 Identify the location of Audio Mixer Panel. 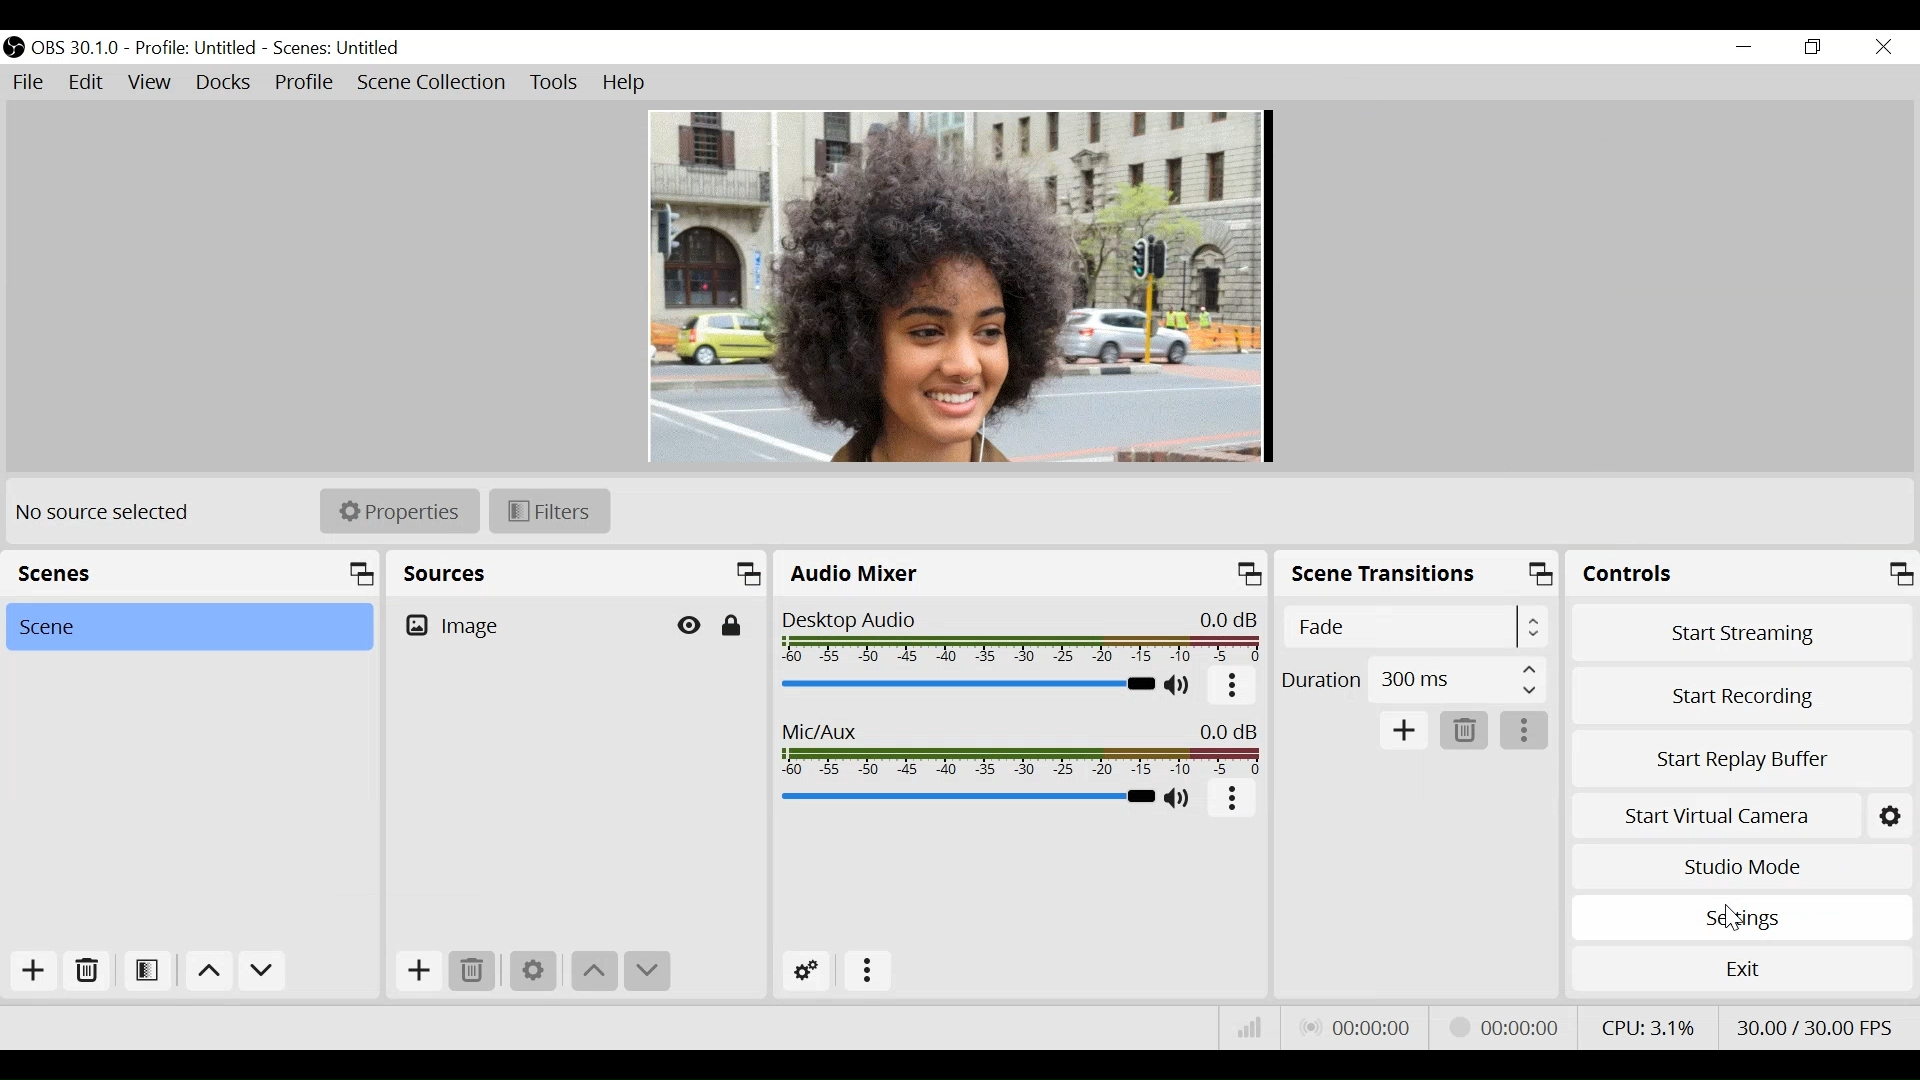
(867, 575).